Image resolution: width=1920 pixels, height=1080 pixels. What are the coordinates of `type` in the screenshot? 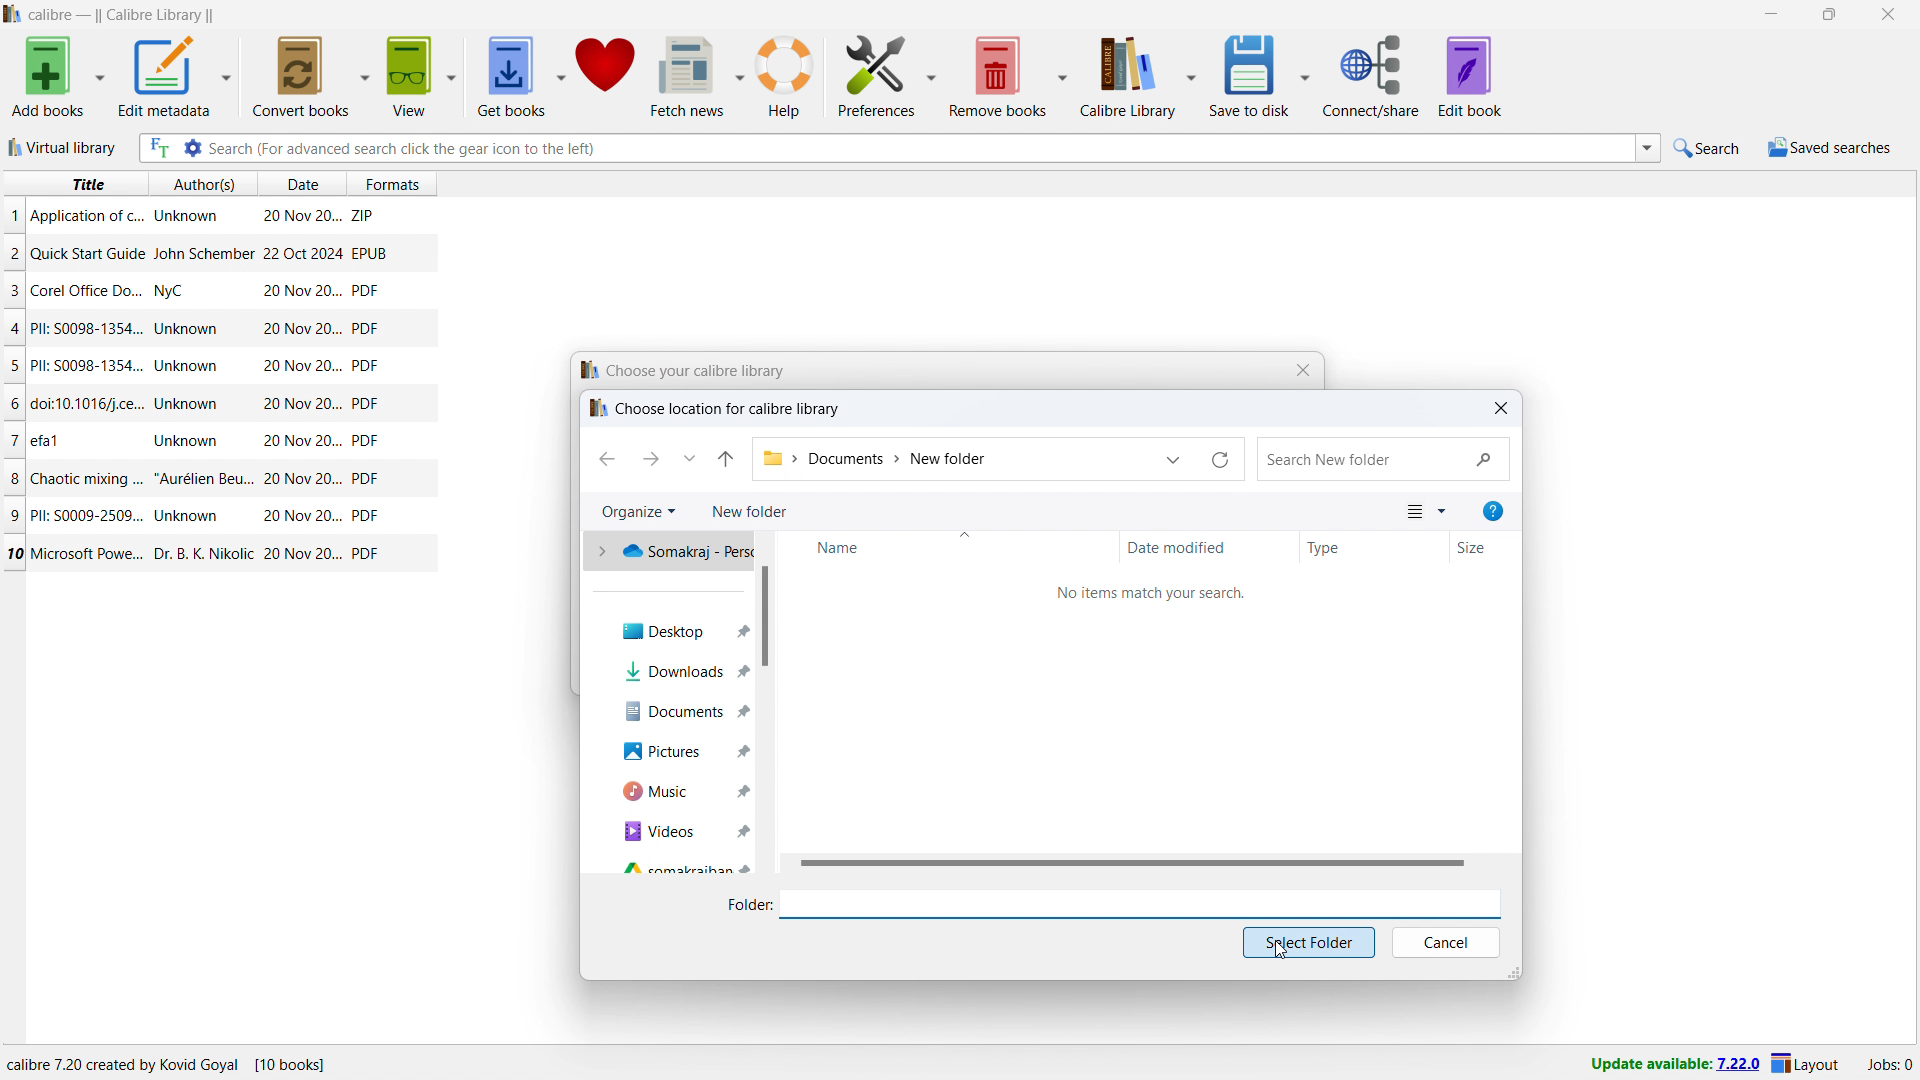 It's located at (1375, 545).